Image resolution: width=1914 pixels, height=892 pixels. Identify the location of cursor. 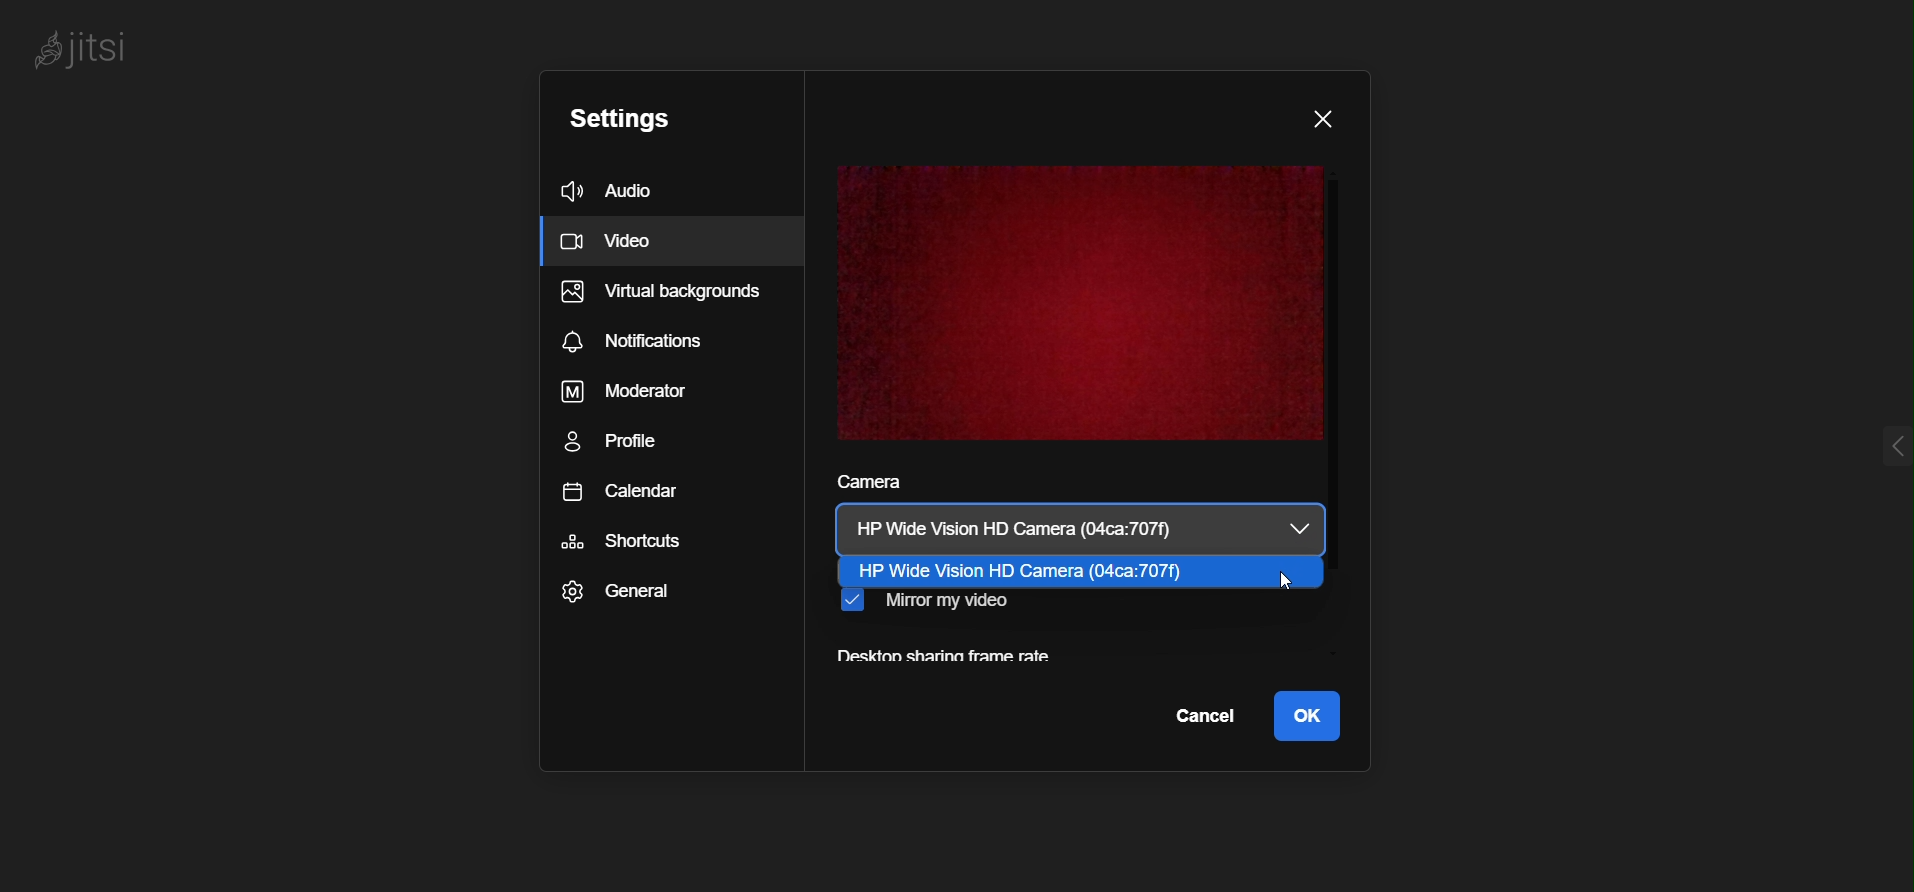
(1292, 582).